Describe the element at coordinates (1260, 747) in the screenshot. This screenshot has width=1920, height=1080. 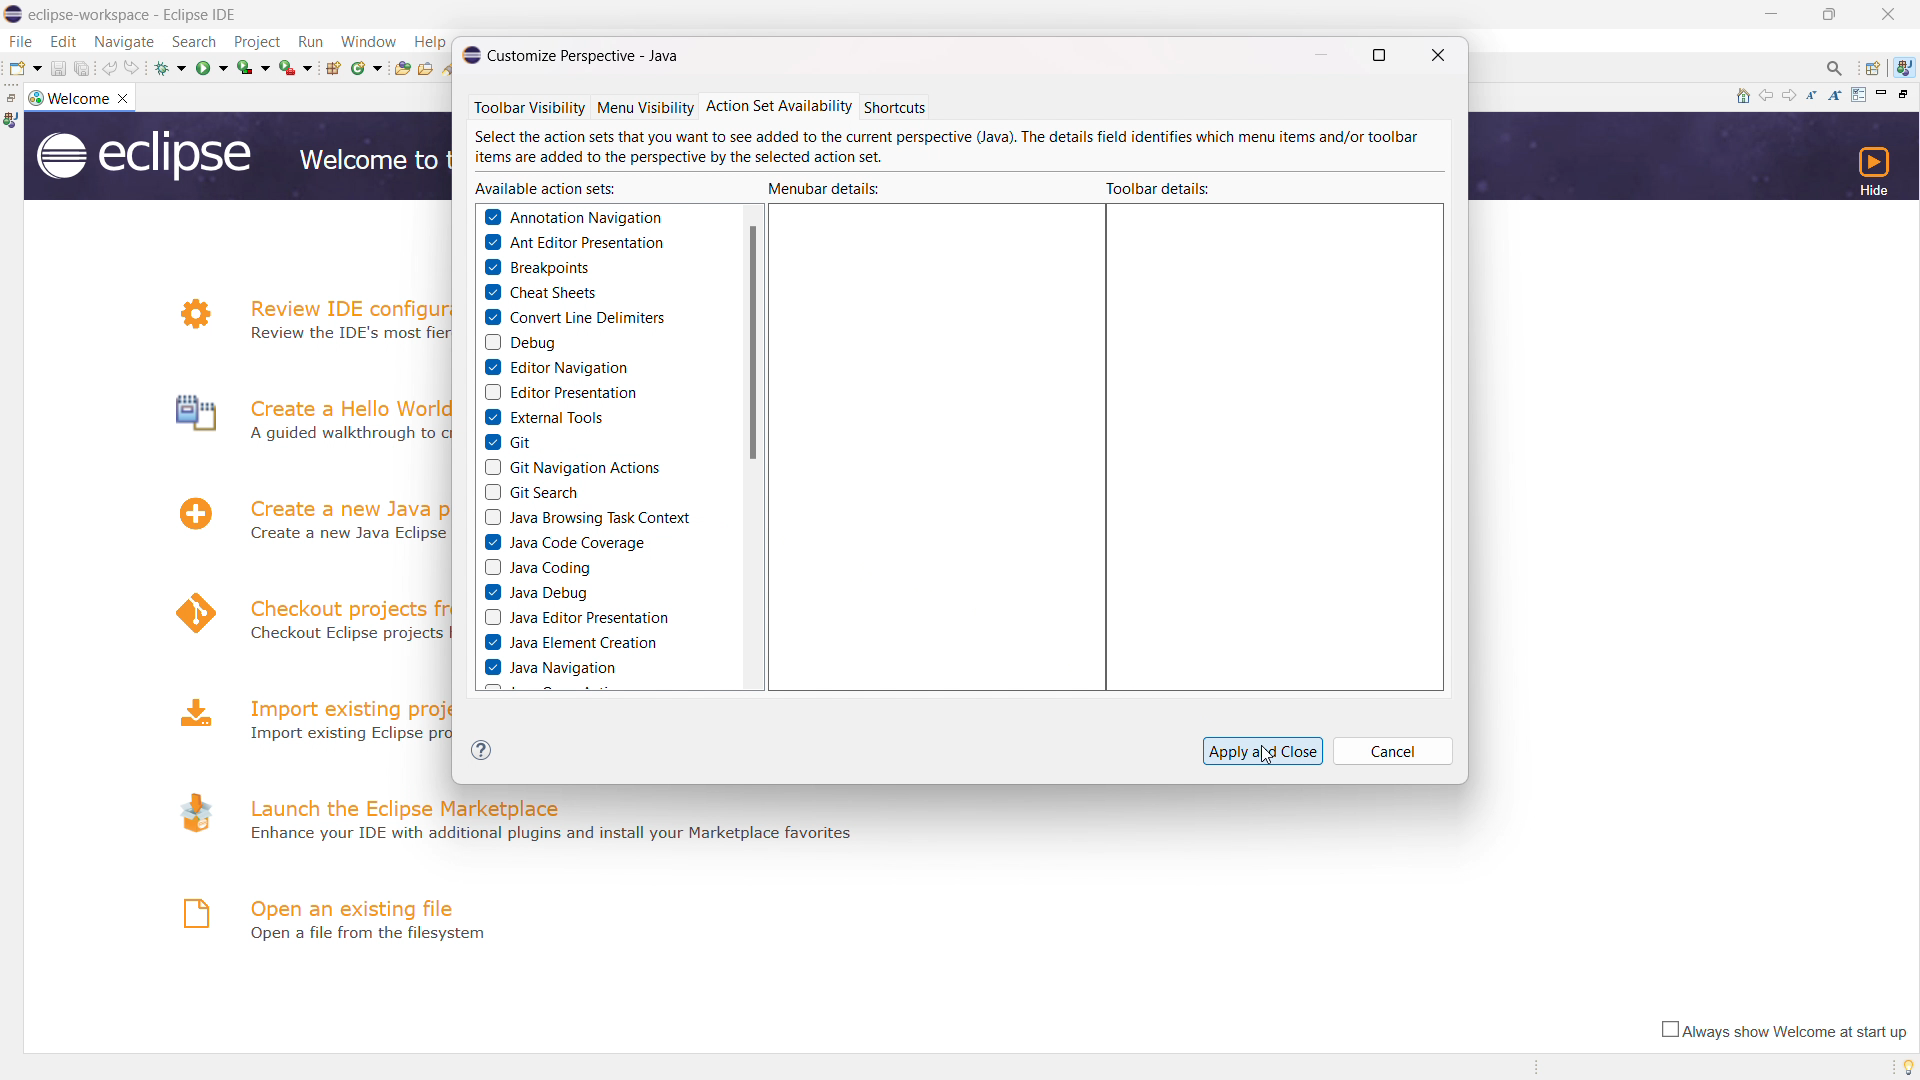
I see `Apply and Close` at that location.